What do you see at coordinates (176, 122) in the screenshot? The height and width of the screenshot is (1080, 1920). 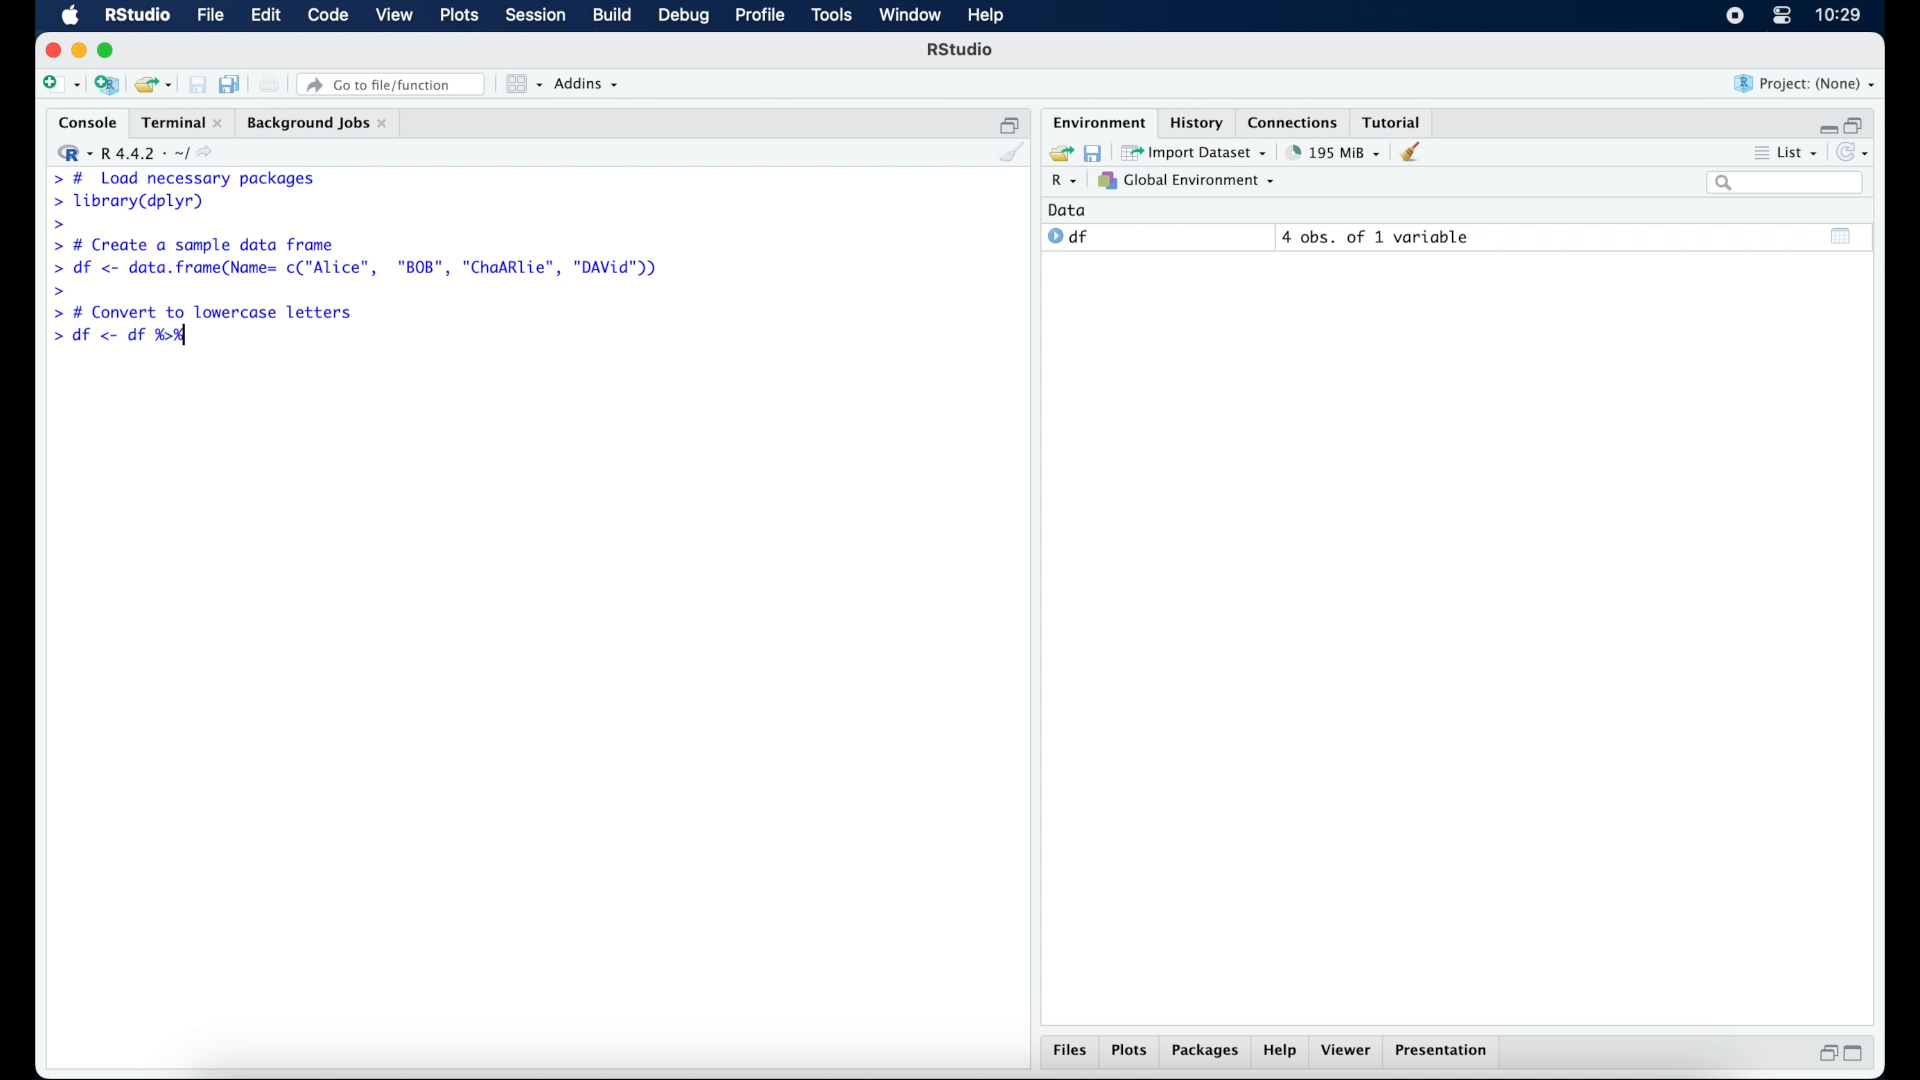 I see `Terminal` at bounding box center [176, 122].